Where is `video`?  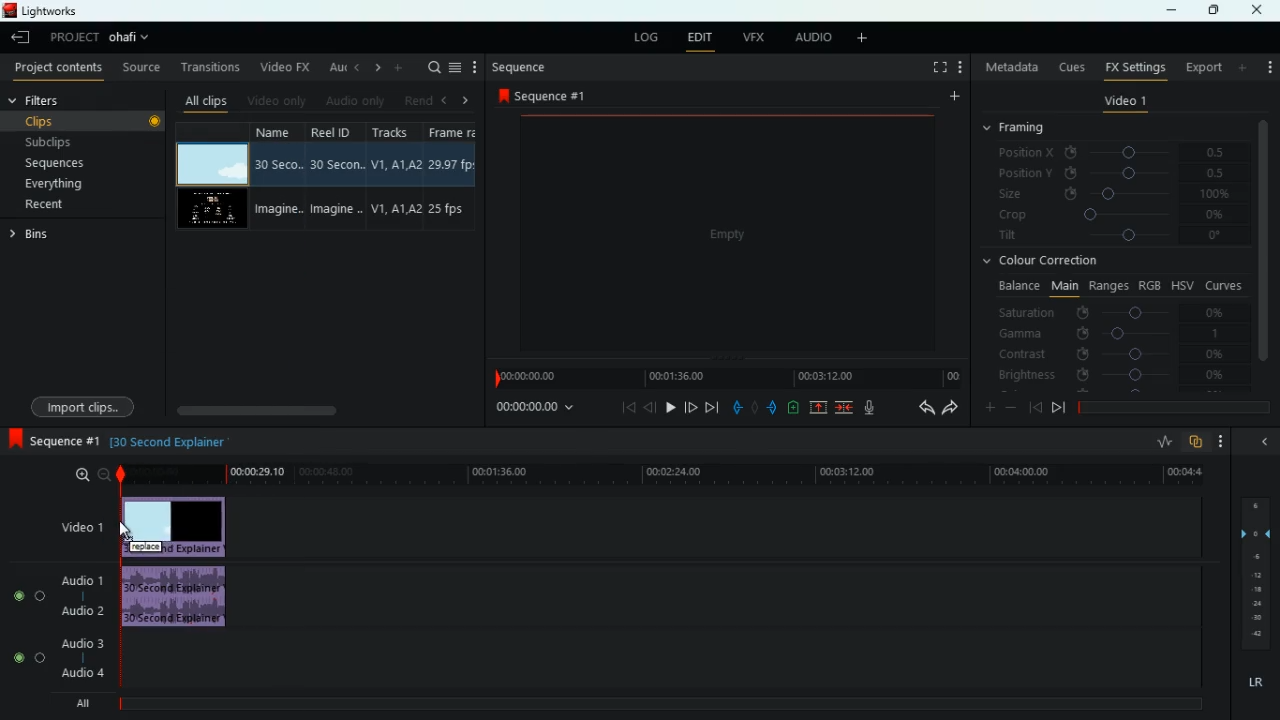
video is located at coordinates (215, 209).